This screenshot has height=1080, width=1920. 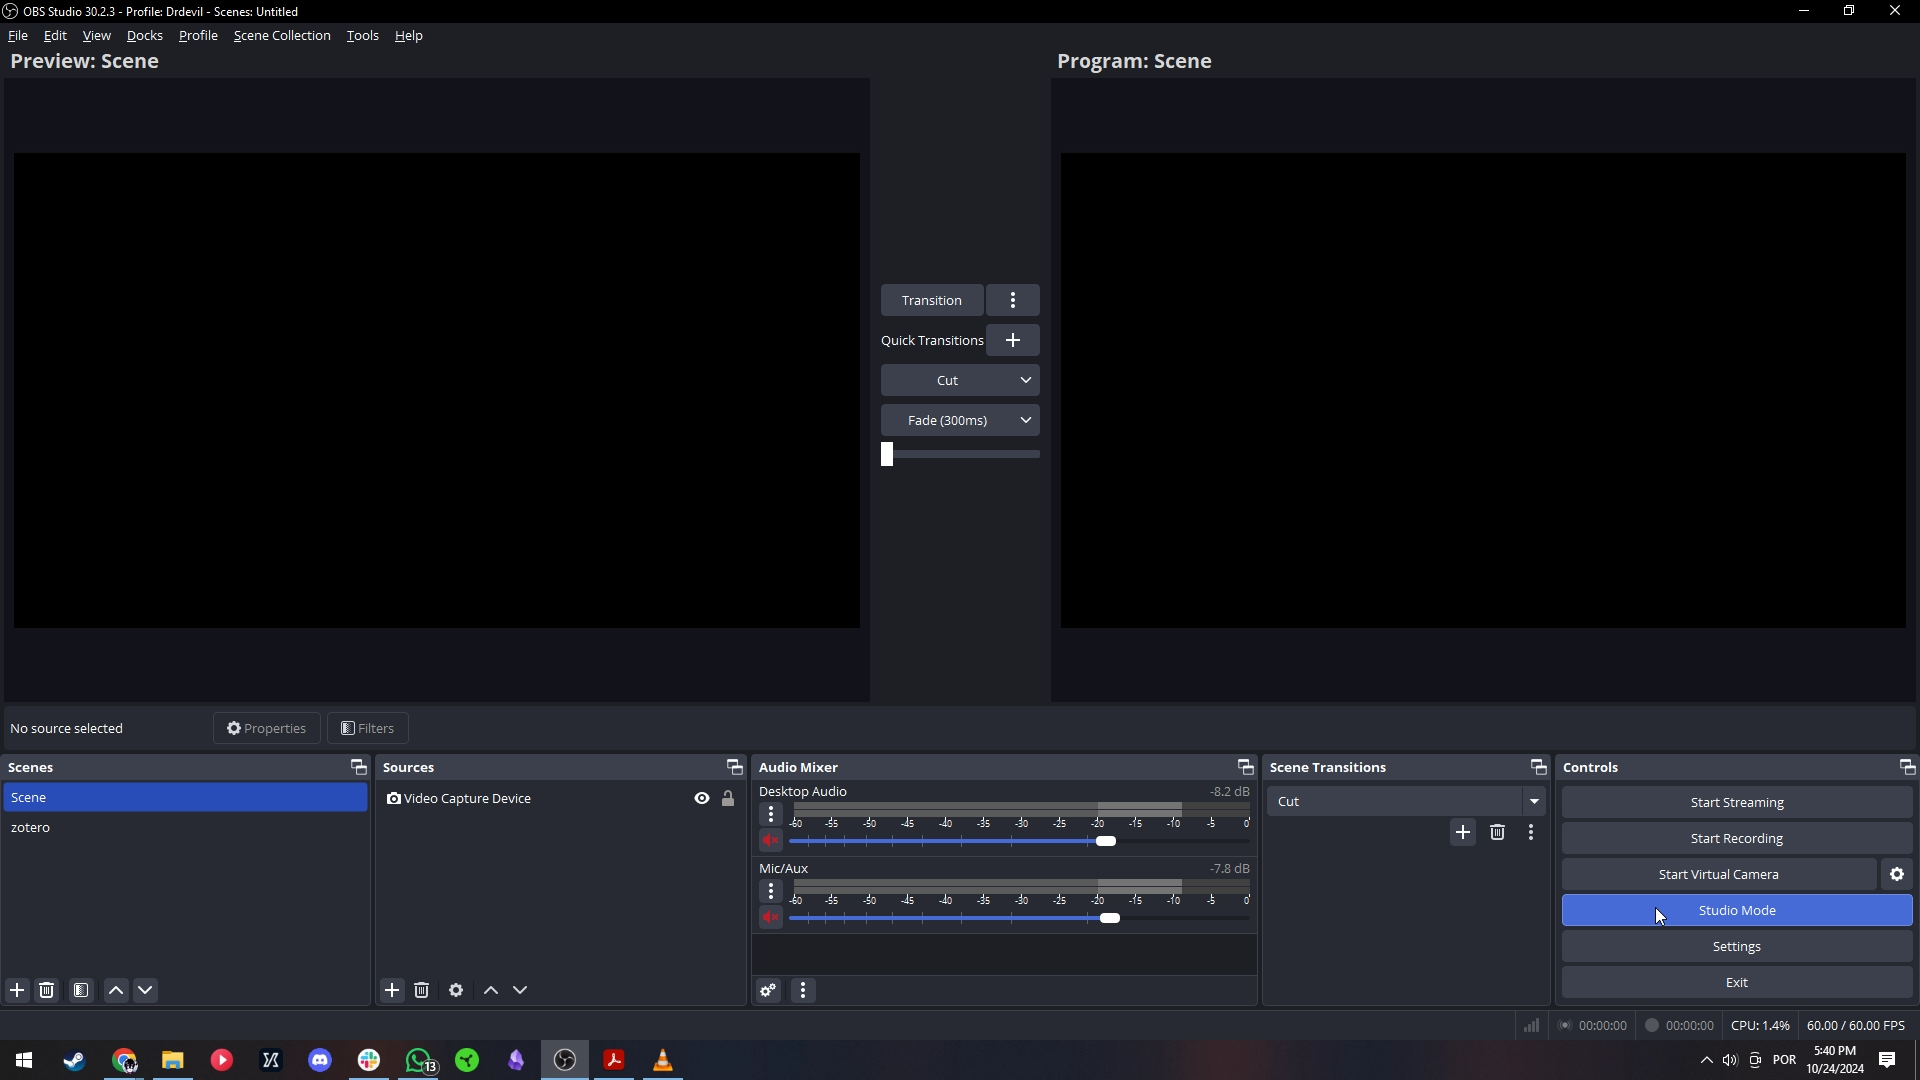 I want to click on sound, so click(x=1728, y=1061).